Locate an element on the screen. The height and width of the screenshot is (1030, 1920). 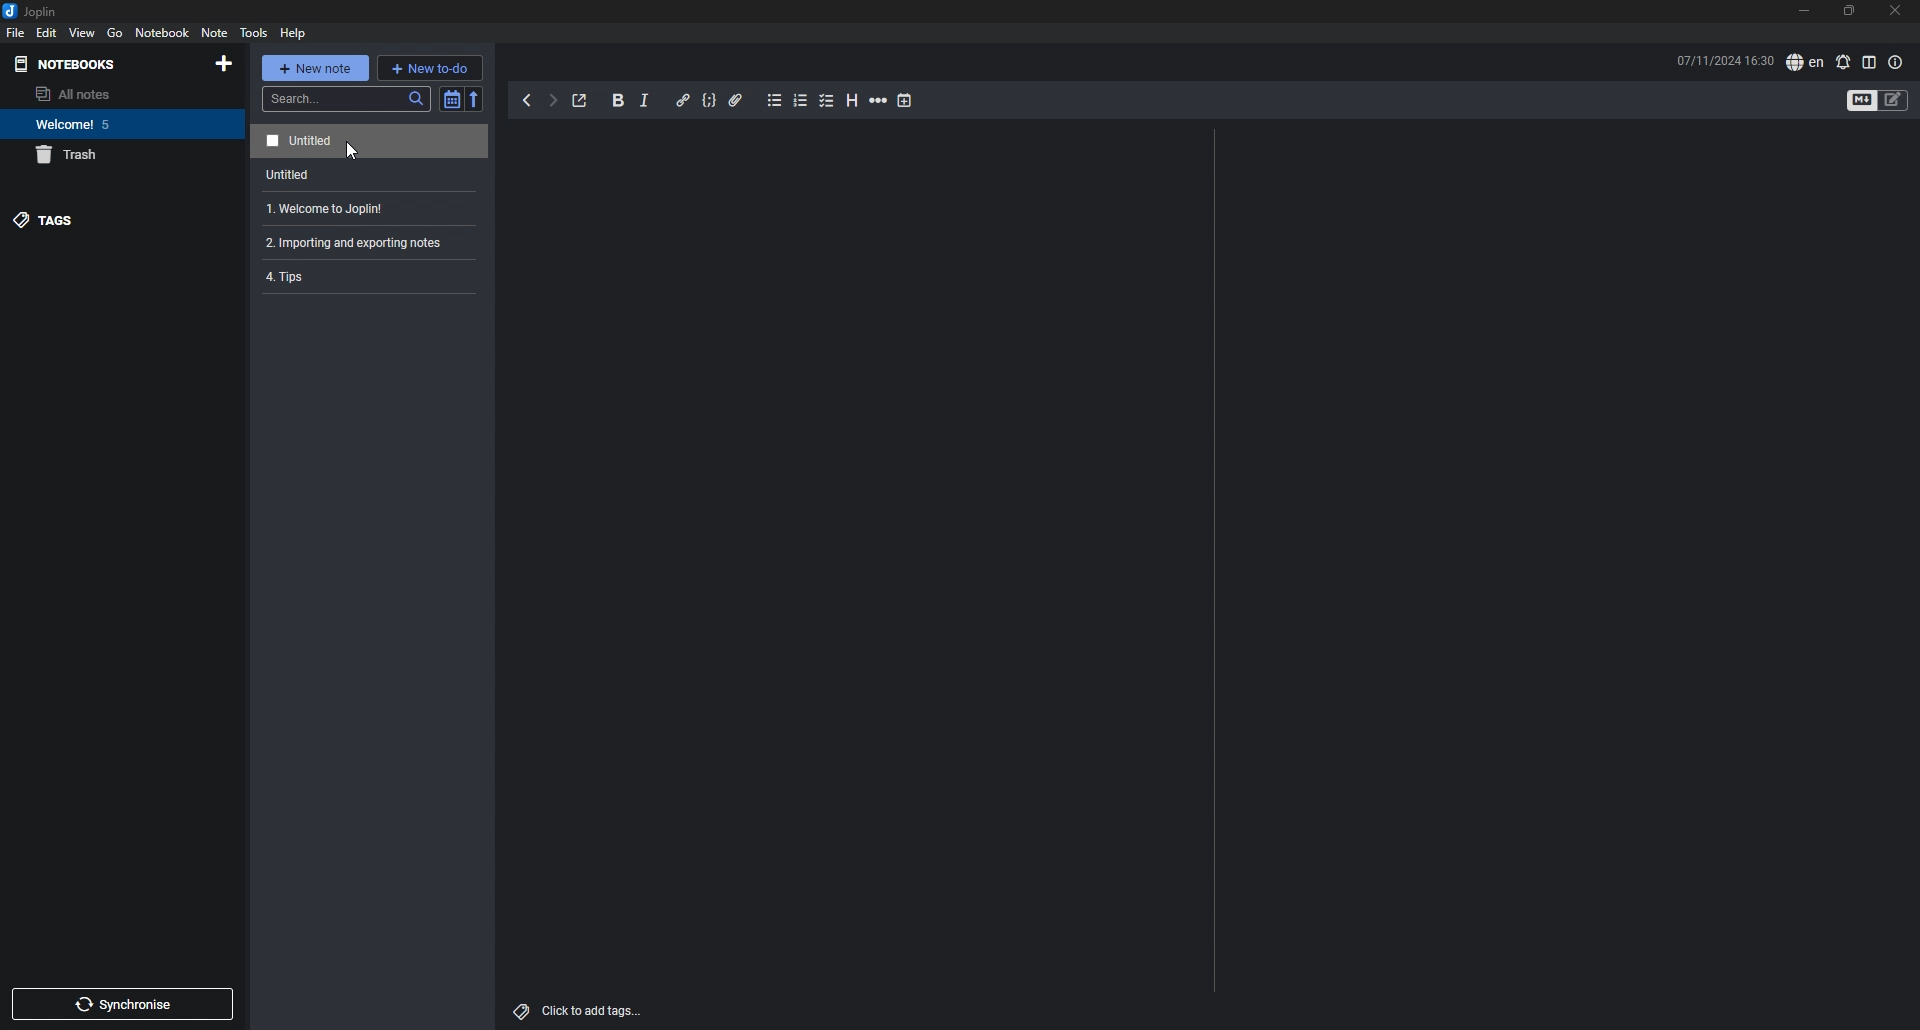
search is located at coordinates (347, 99).